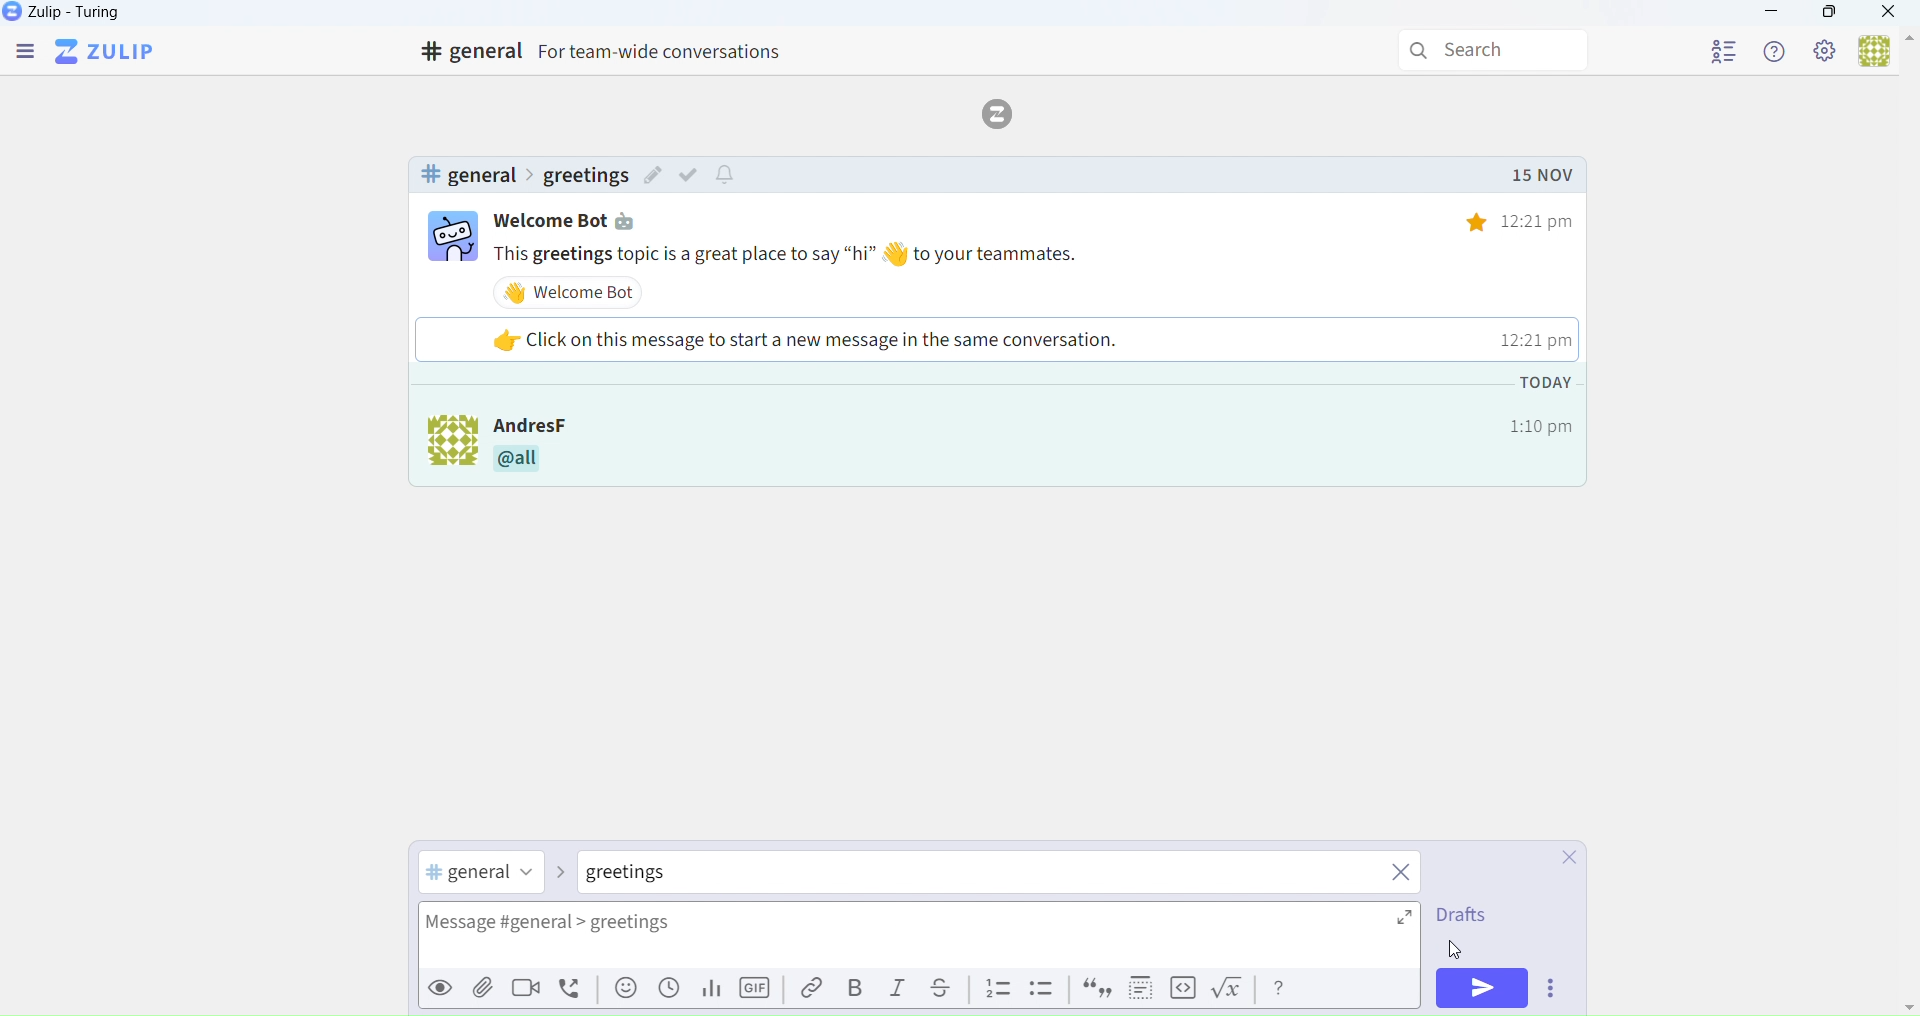 The width and height of the screenshot is (1920, 1016). What do you see at coordinates (1403, 875) in the screenshot?
I see `close` at bounding box center [1403, 875].